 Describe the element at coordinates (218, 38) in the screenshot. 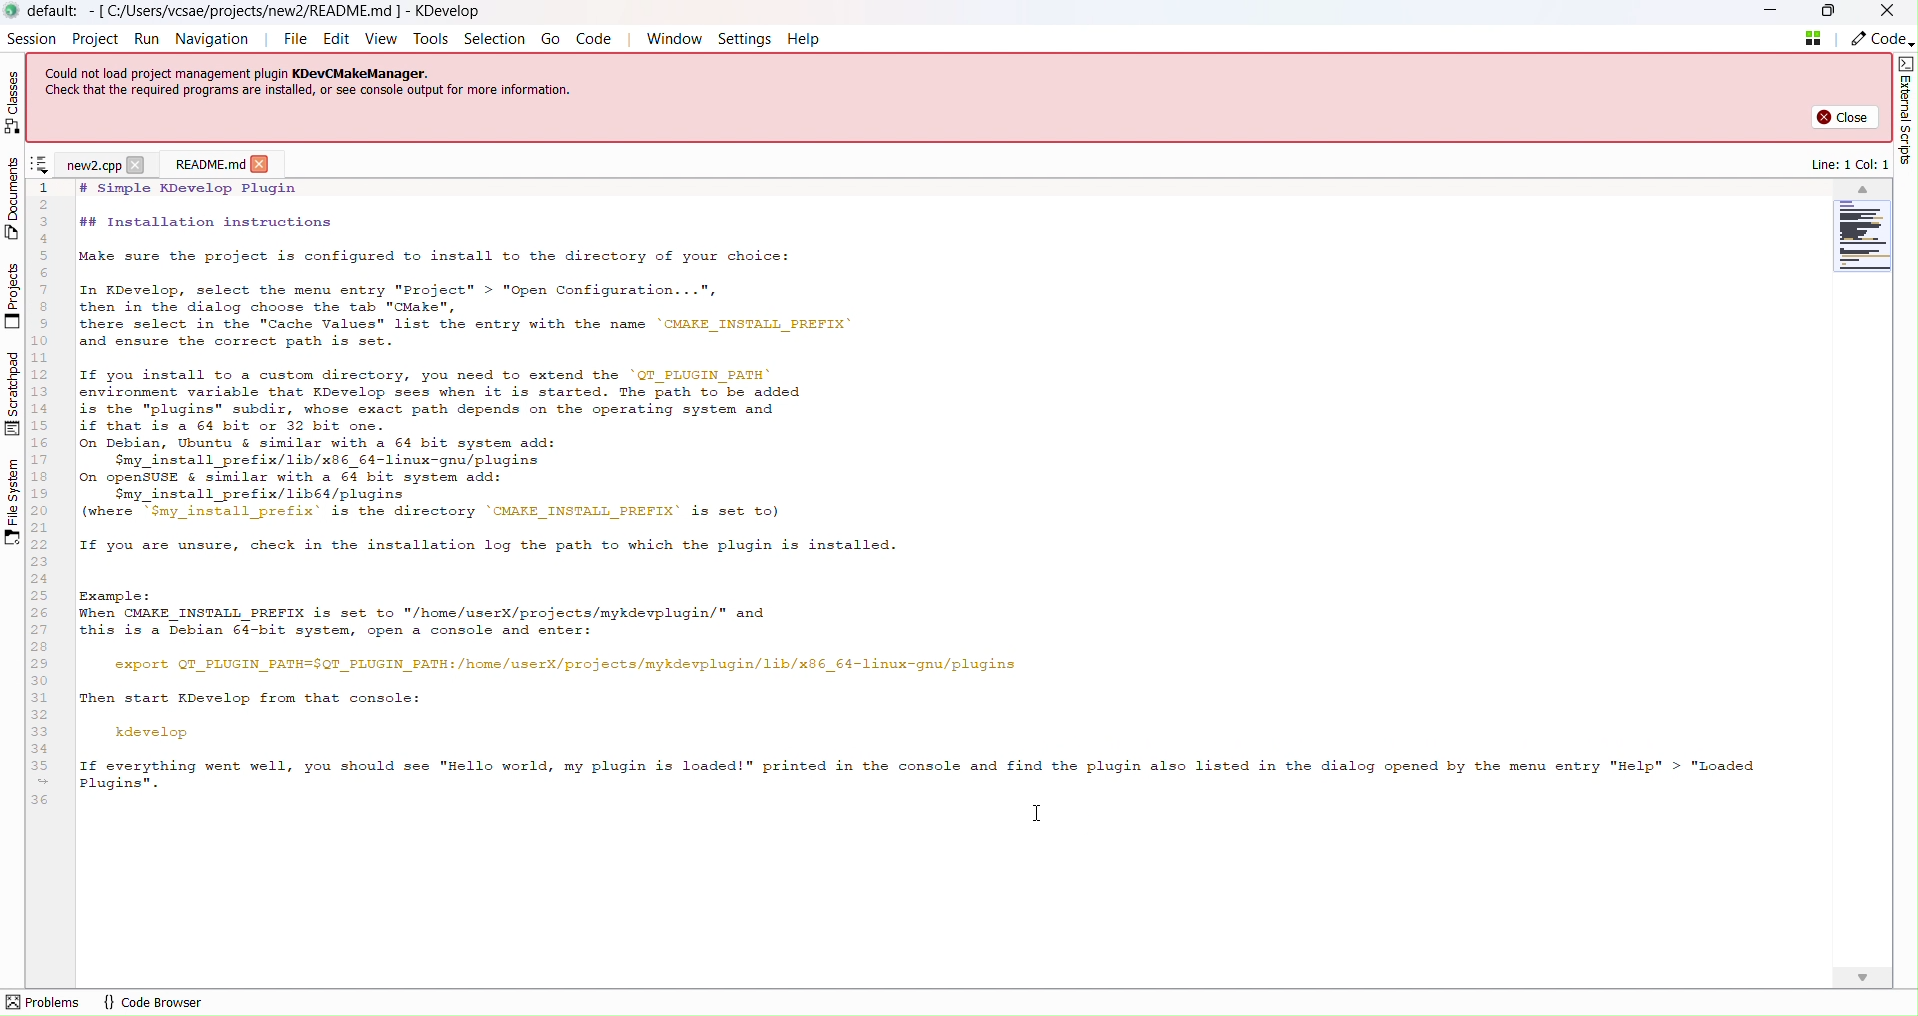

I see `Navigation` at that location.